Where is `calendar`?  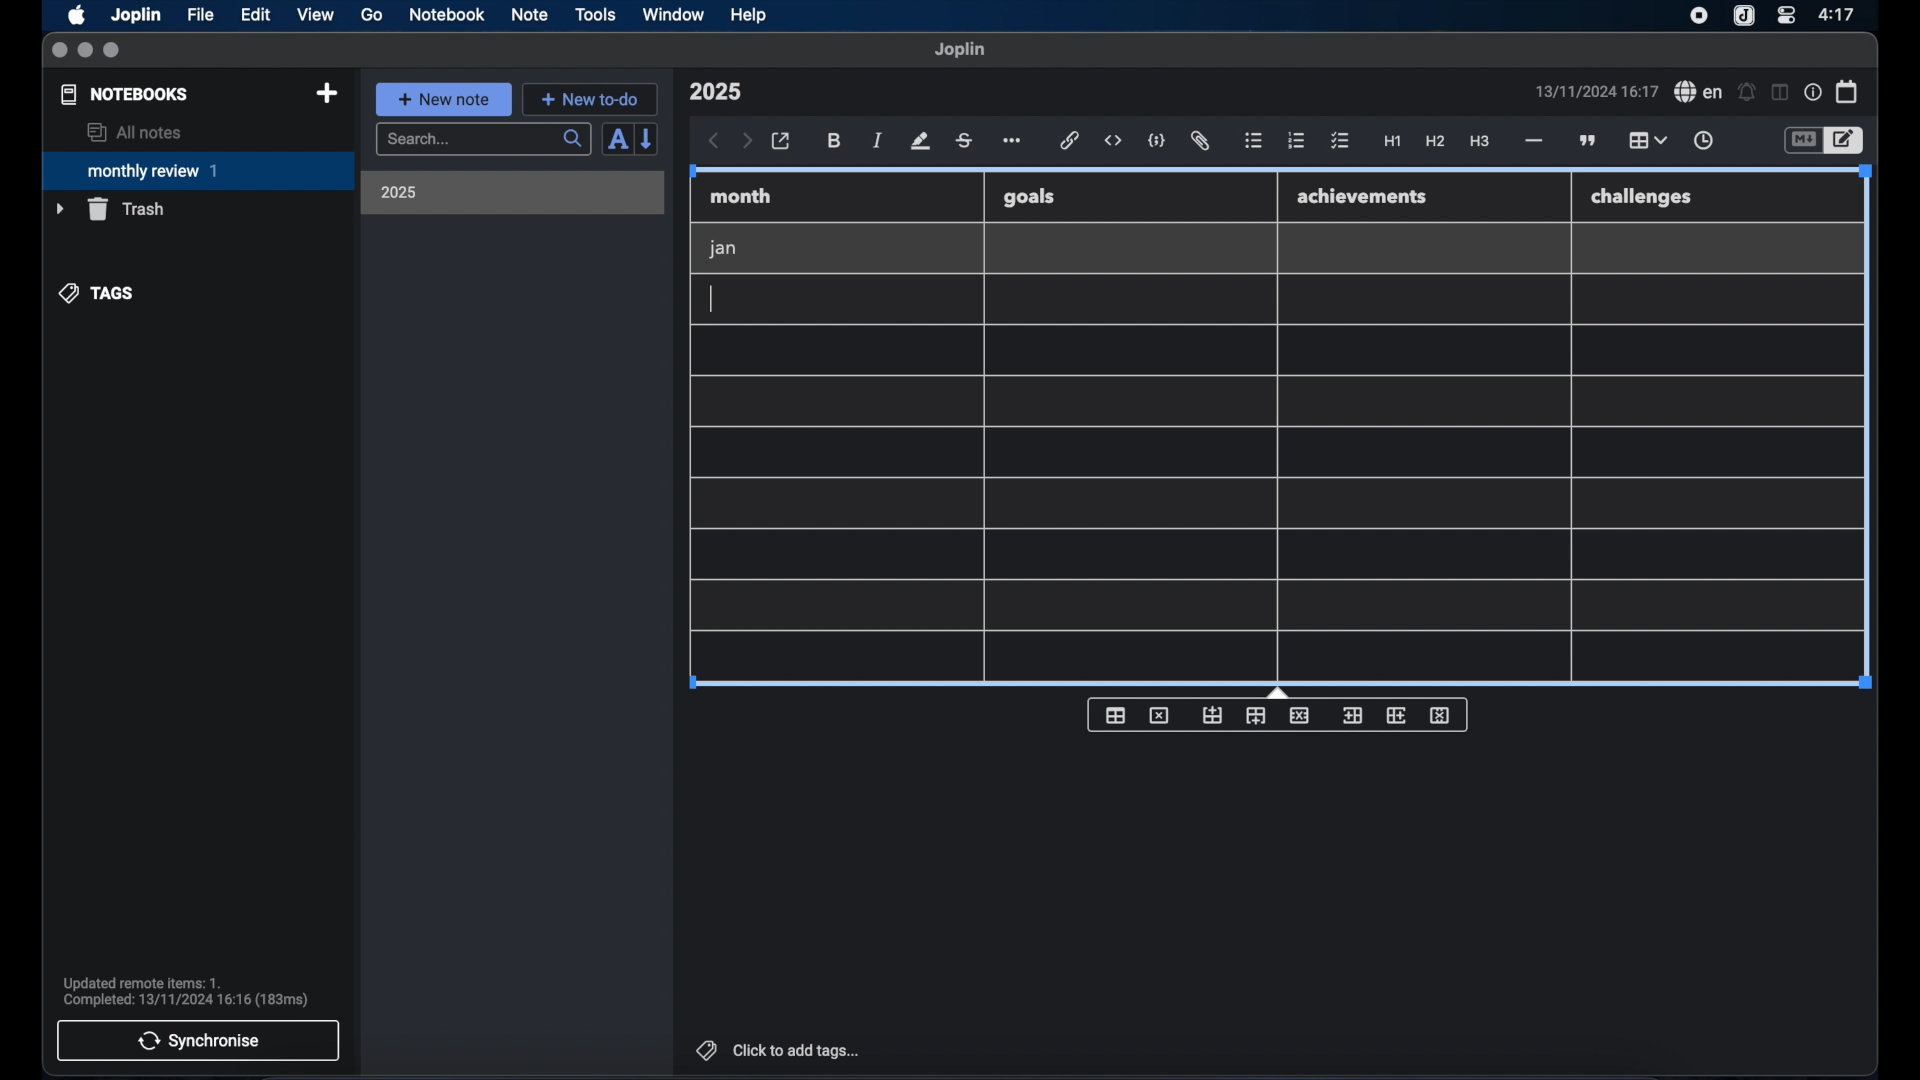 calendar is located at coordinates (1848, 91).